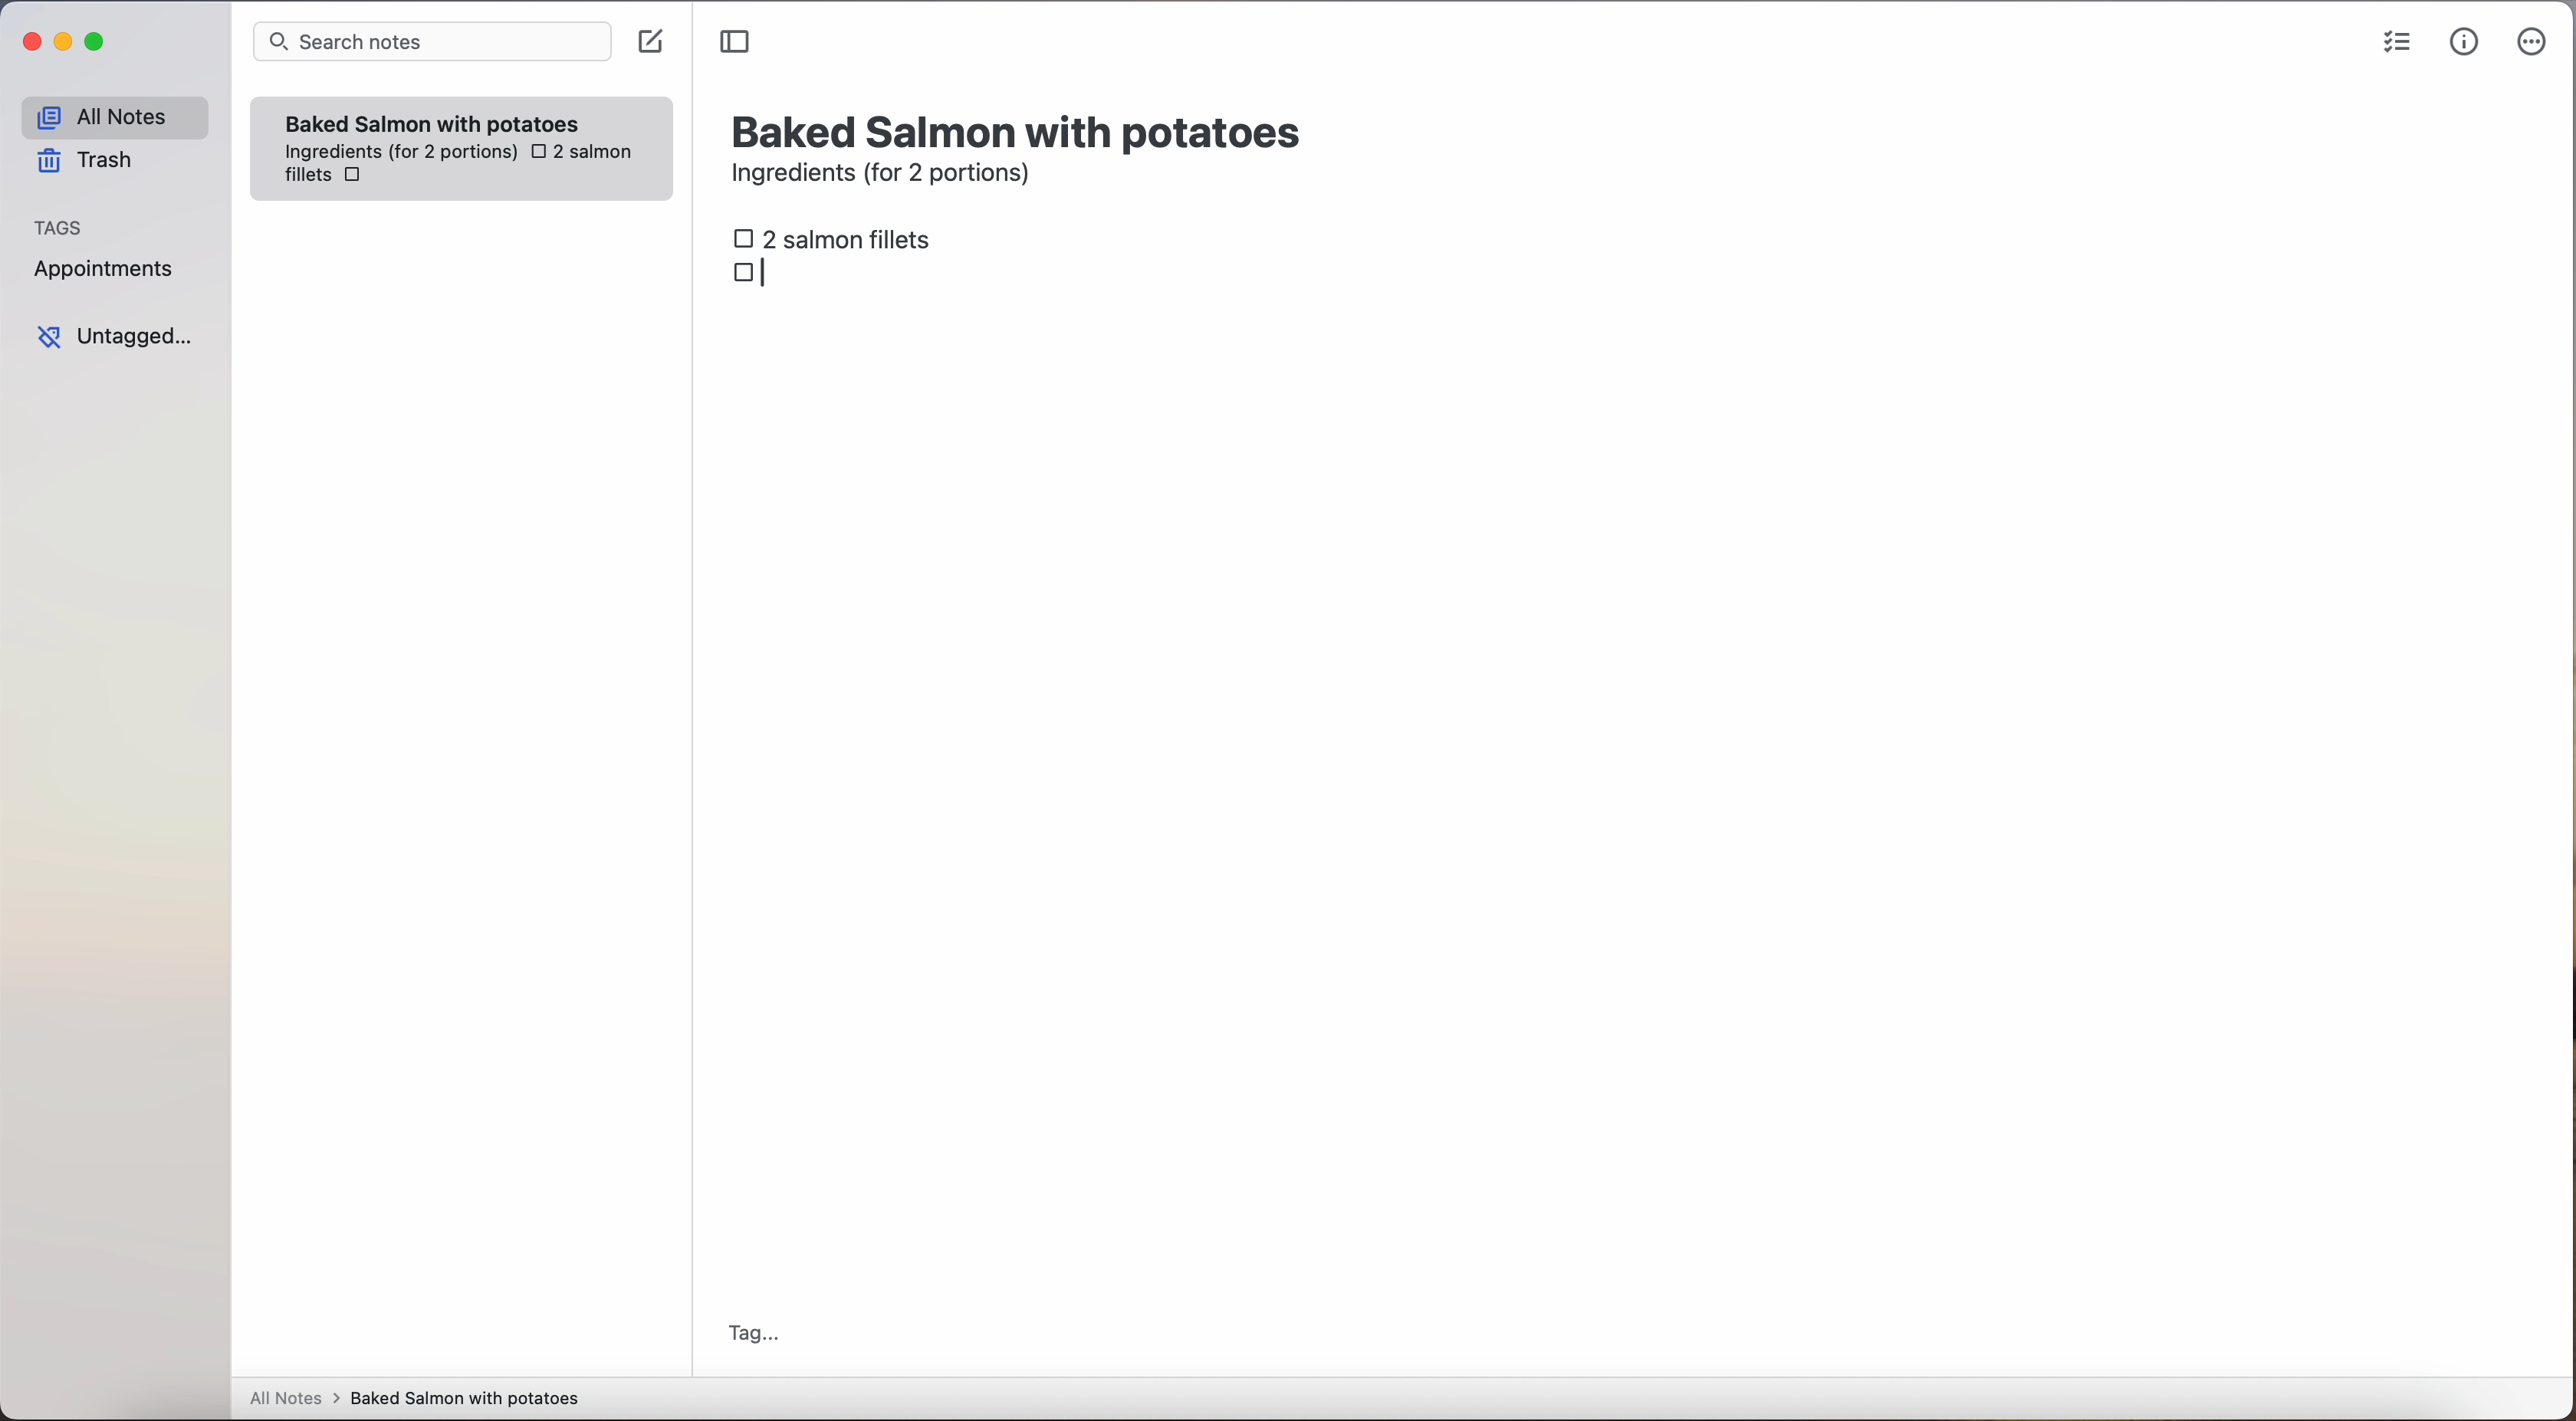 This screenshot has width=2576, height=1421. I want to click on all notes, so click(114, 116).